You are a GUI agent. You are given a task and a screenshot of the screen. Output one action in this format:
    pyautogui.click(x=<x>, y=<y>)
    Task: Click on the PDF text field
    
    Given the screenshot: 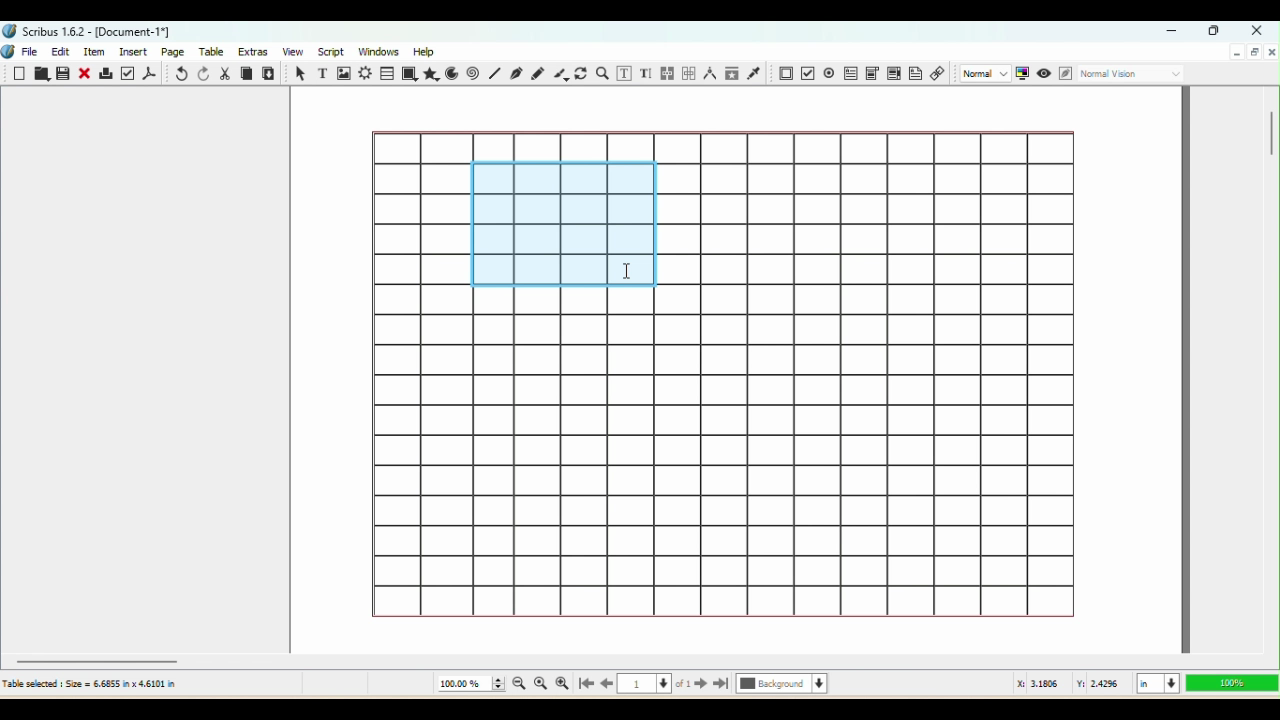 What is the action you would take?
    pyautogui.click(x=849, y=72)
    